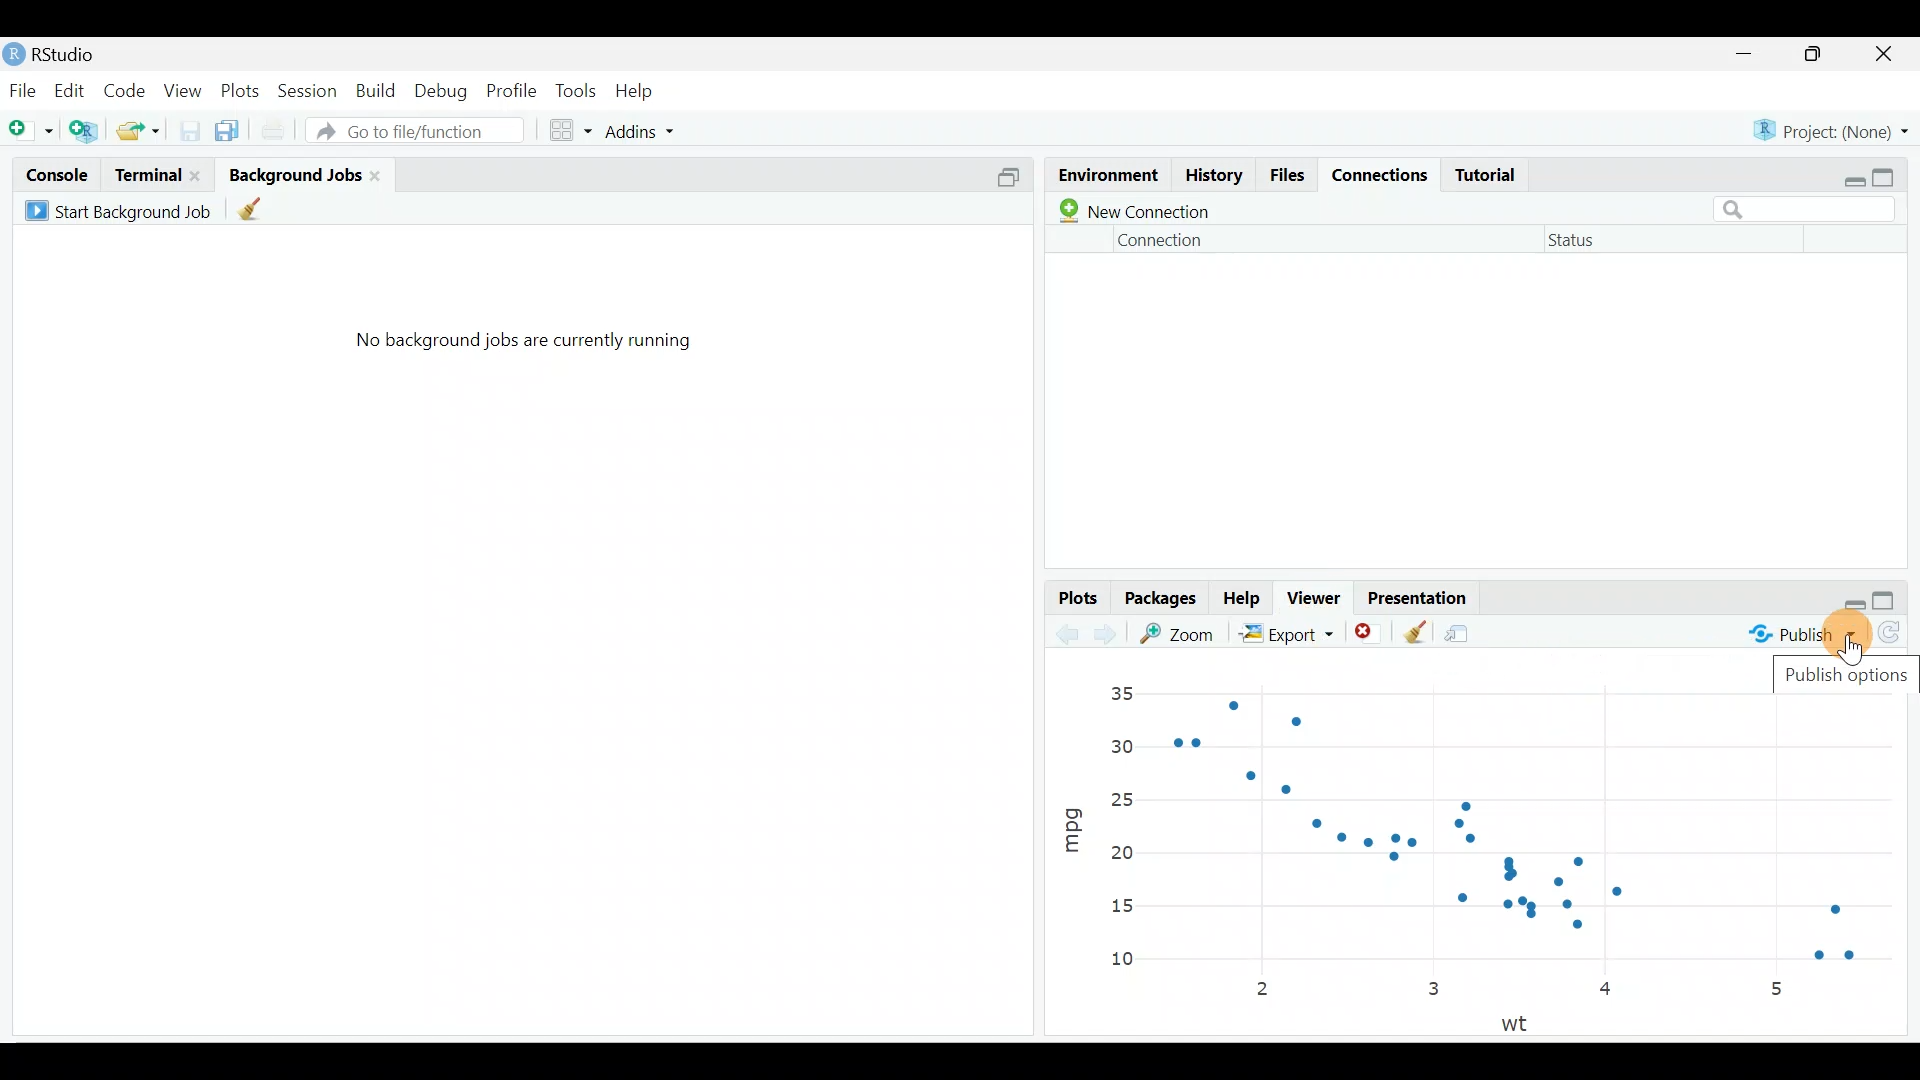 This screenshot has width=1920, height=1080. Describe the element at coordinates (146, 173) in the screenshot. I see `Terminal` at that location.